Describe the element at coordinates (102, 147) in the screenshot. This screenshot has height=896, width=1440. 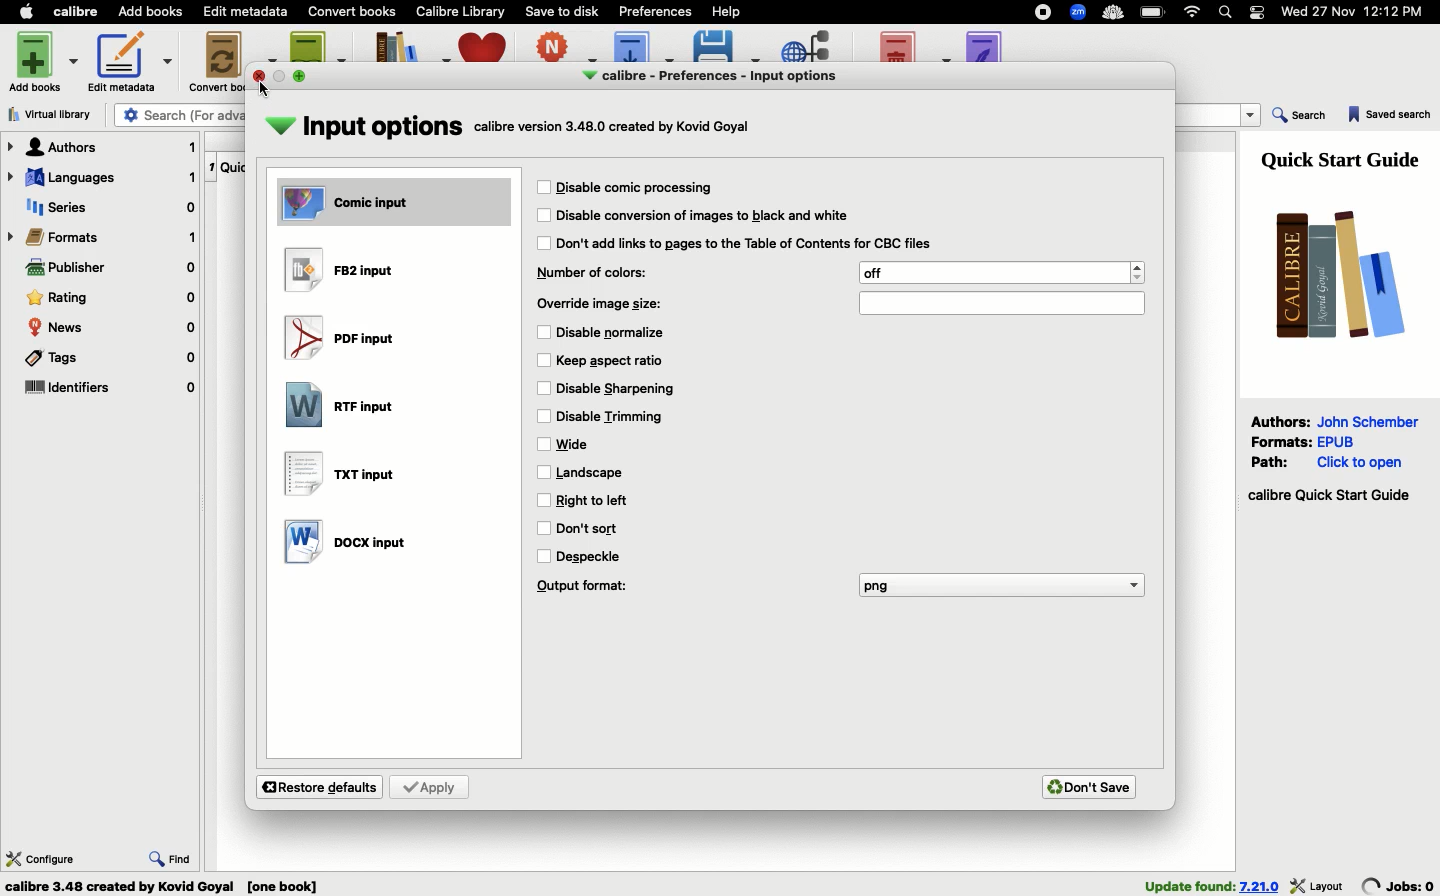
I see `Authors` at that location.